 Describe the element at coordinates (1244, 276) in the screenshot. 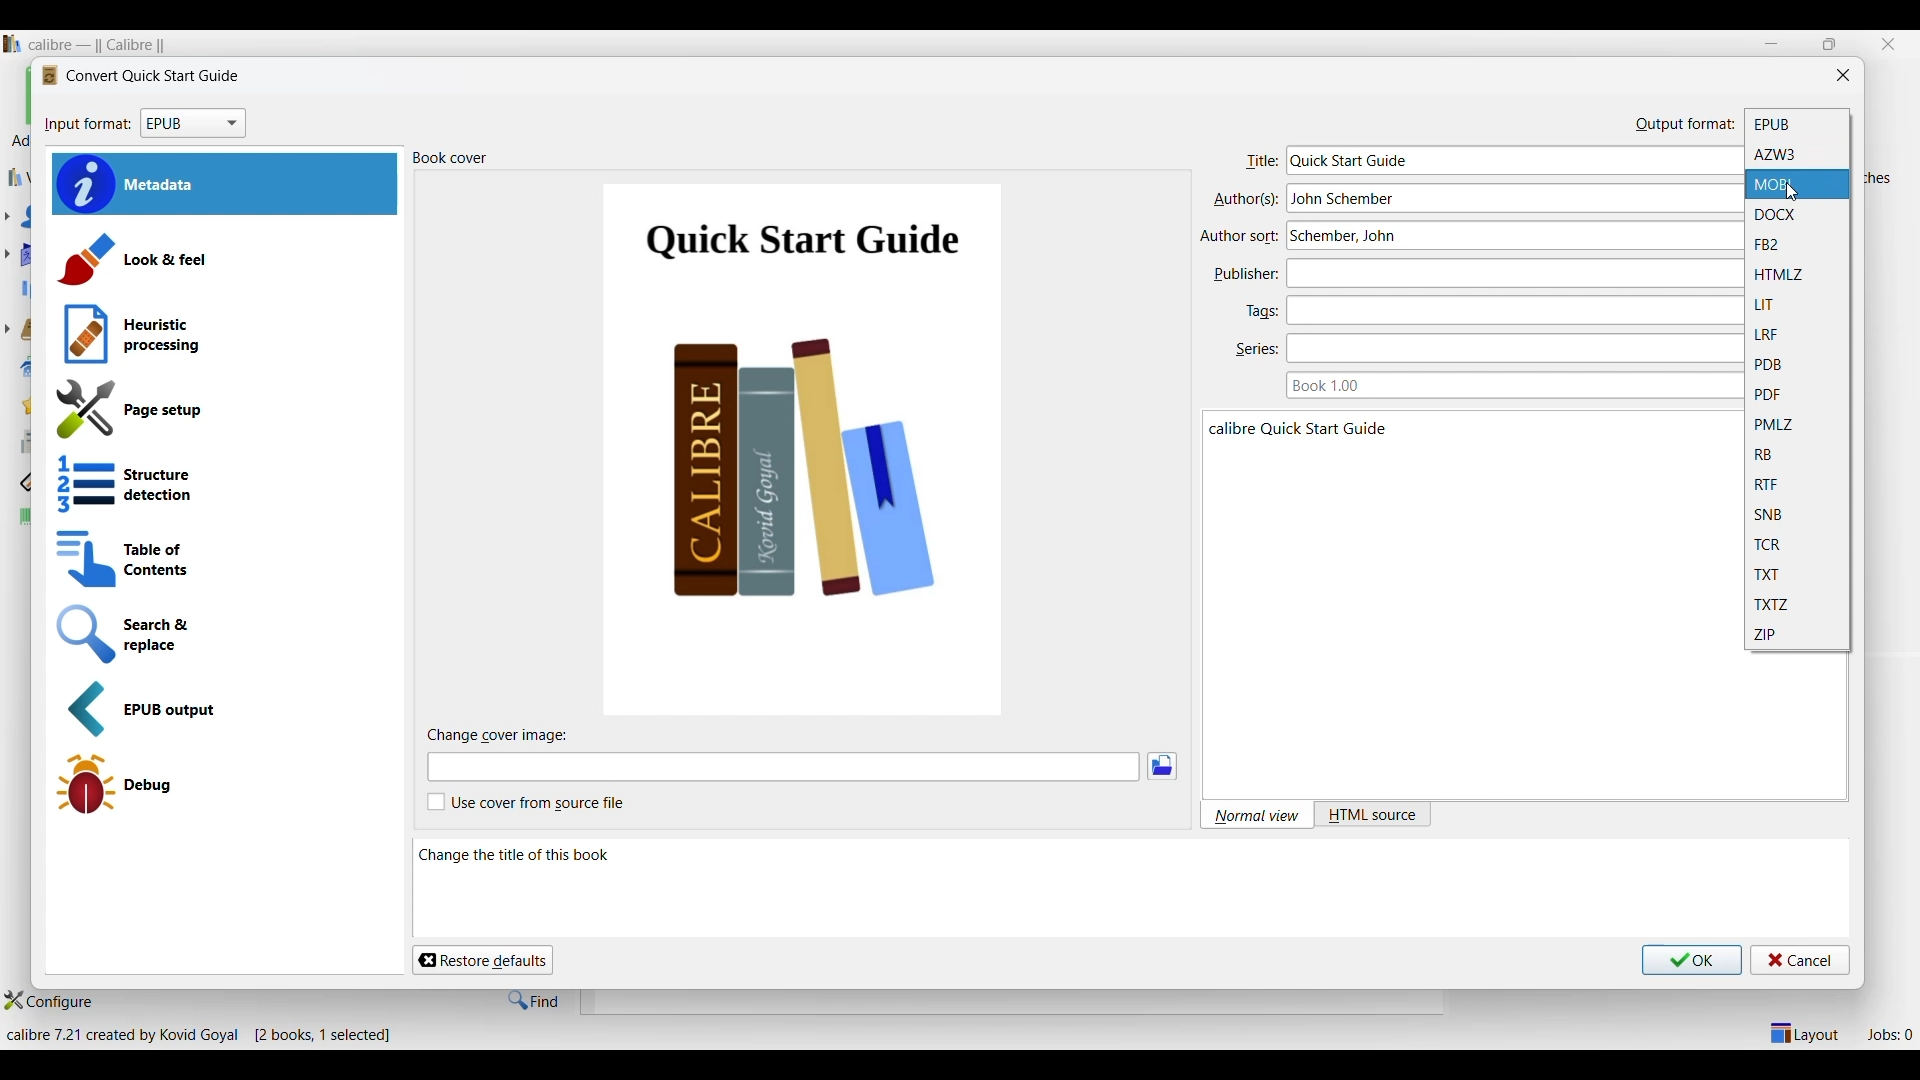

I see `publisher` at that location.